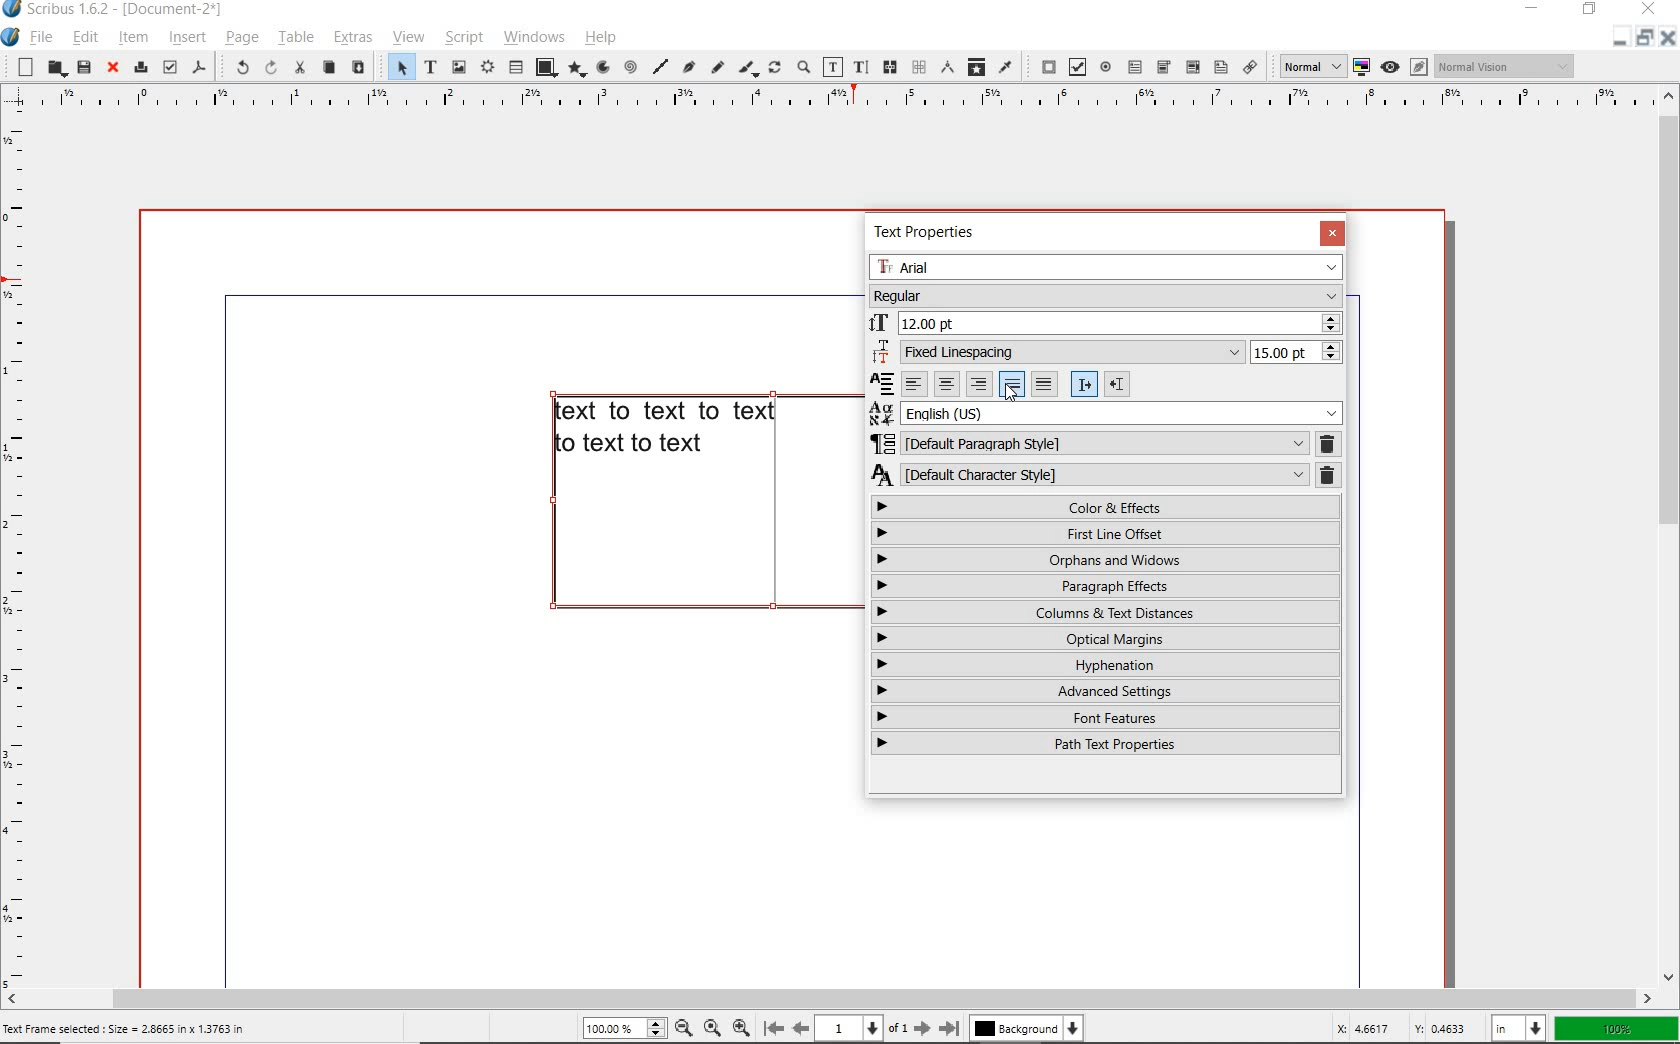 Image resolution: width=1680 pixels, height=1044 pixels. What do you see at coordinates (55, 68) in the screenshot?
I see `open` at bounding box center [55, 68].